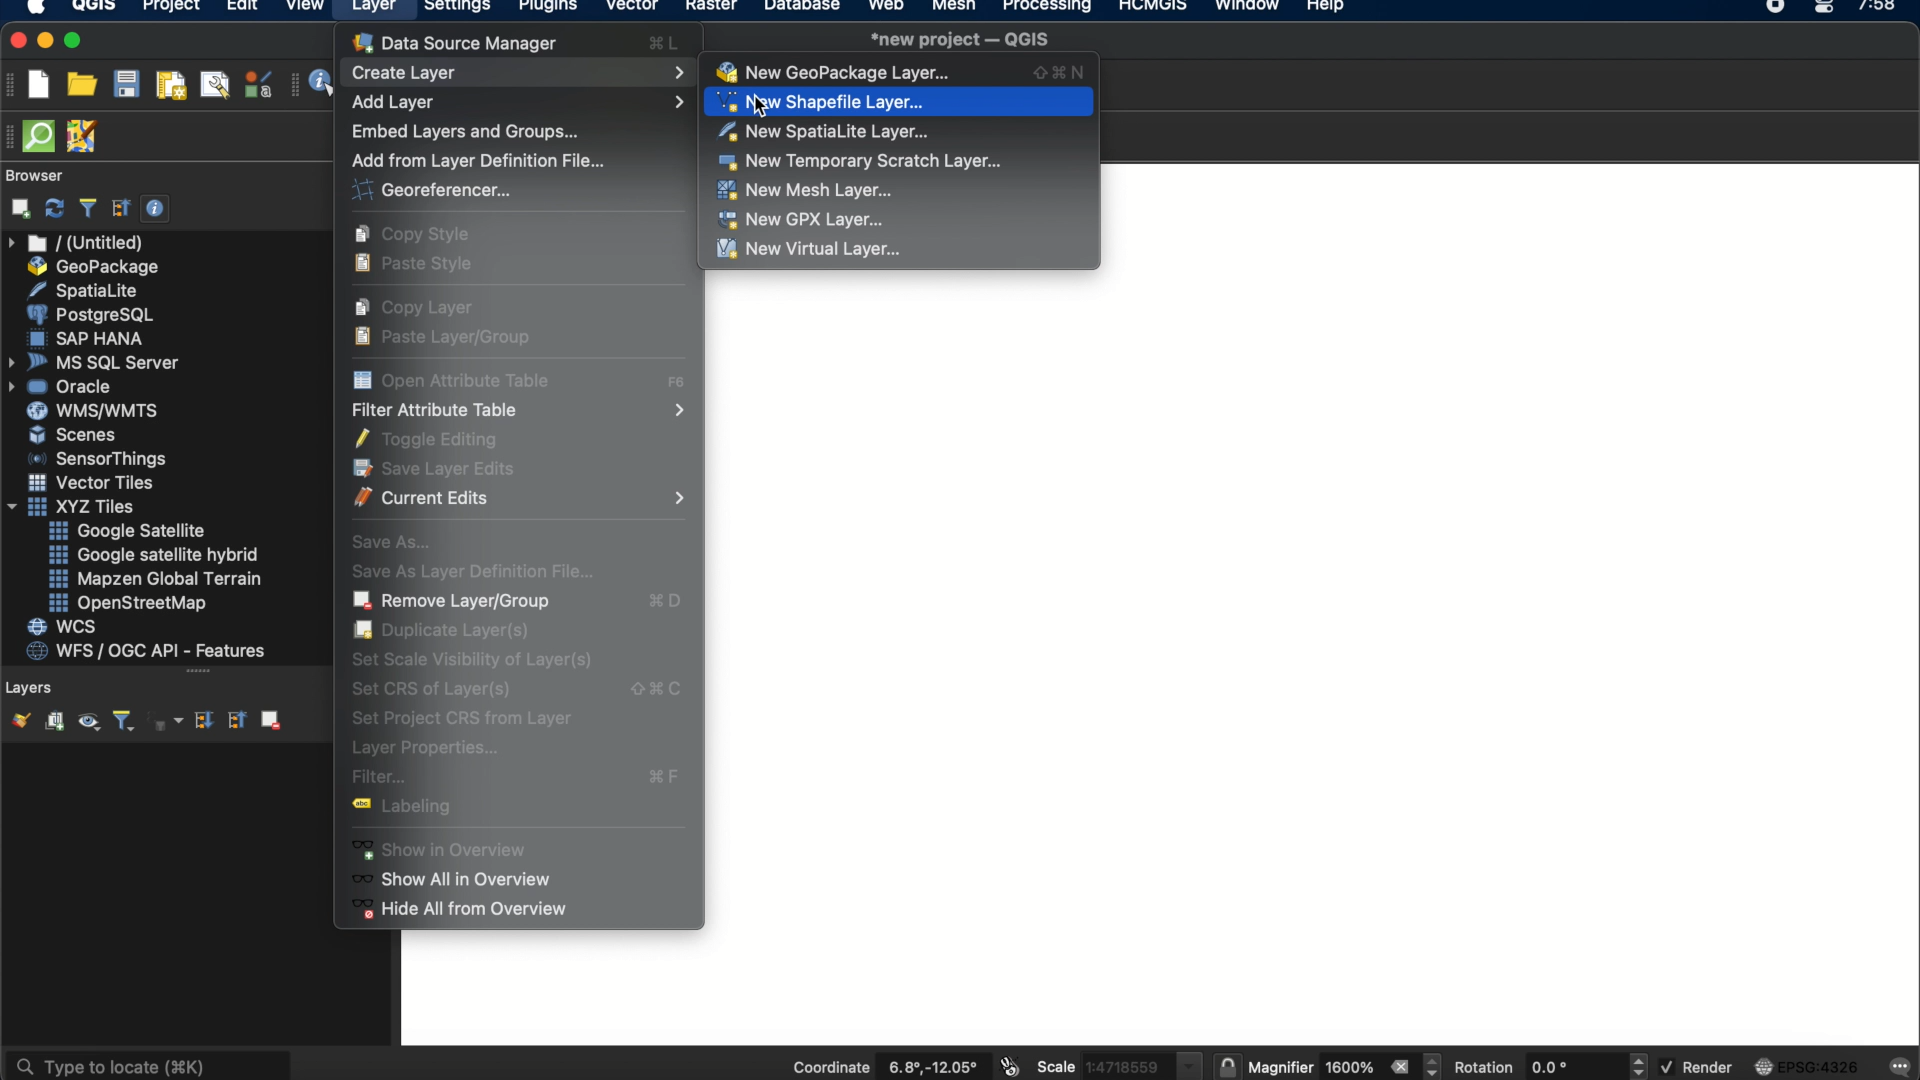 This screenshot has height=1080, width=1920. Describe the element at coordinates (74, 434) in the screenshot. I see `scenes` at that location.